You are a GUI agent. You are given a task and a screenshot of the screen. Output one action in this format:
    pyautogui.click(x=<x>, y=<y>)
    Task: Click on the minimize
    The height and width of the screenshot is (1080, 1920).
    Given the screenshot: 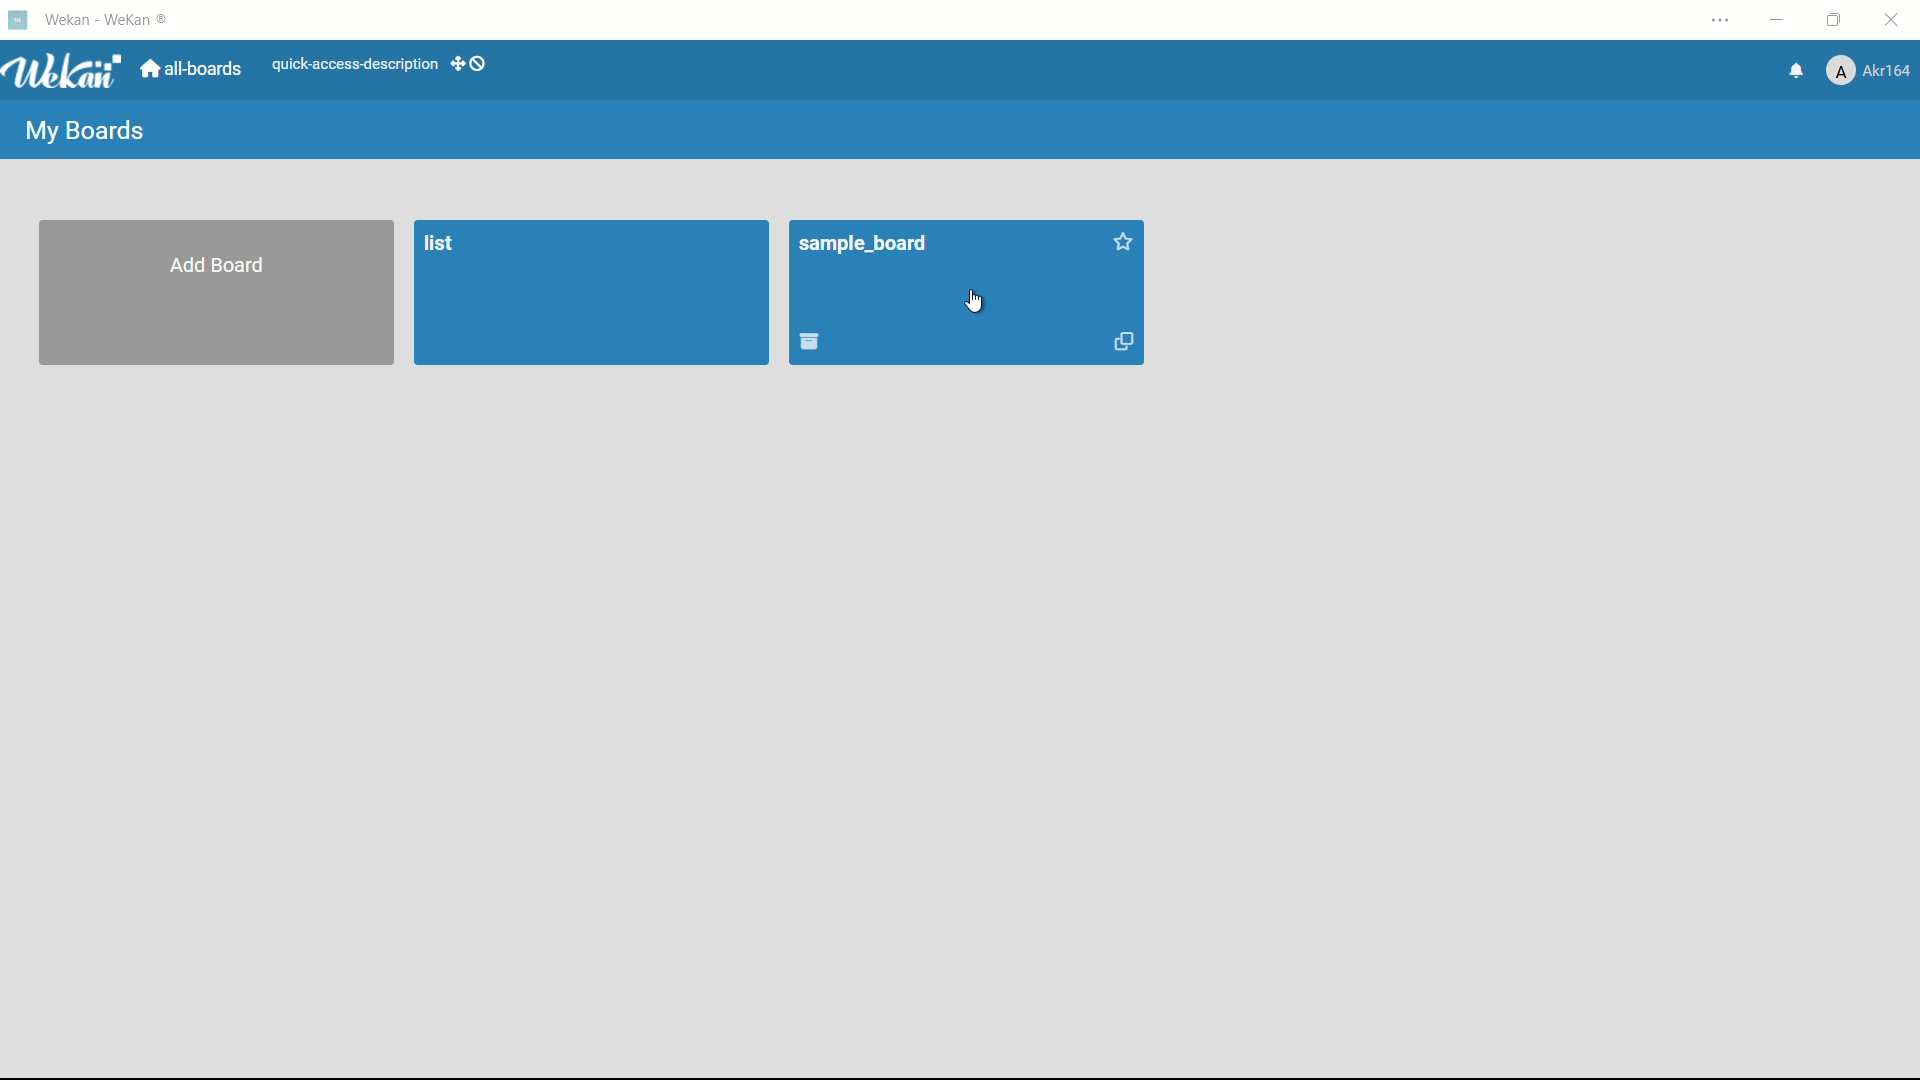 What is the action you would take?
    pyautogui.click(x=1779, y=21)
    